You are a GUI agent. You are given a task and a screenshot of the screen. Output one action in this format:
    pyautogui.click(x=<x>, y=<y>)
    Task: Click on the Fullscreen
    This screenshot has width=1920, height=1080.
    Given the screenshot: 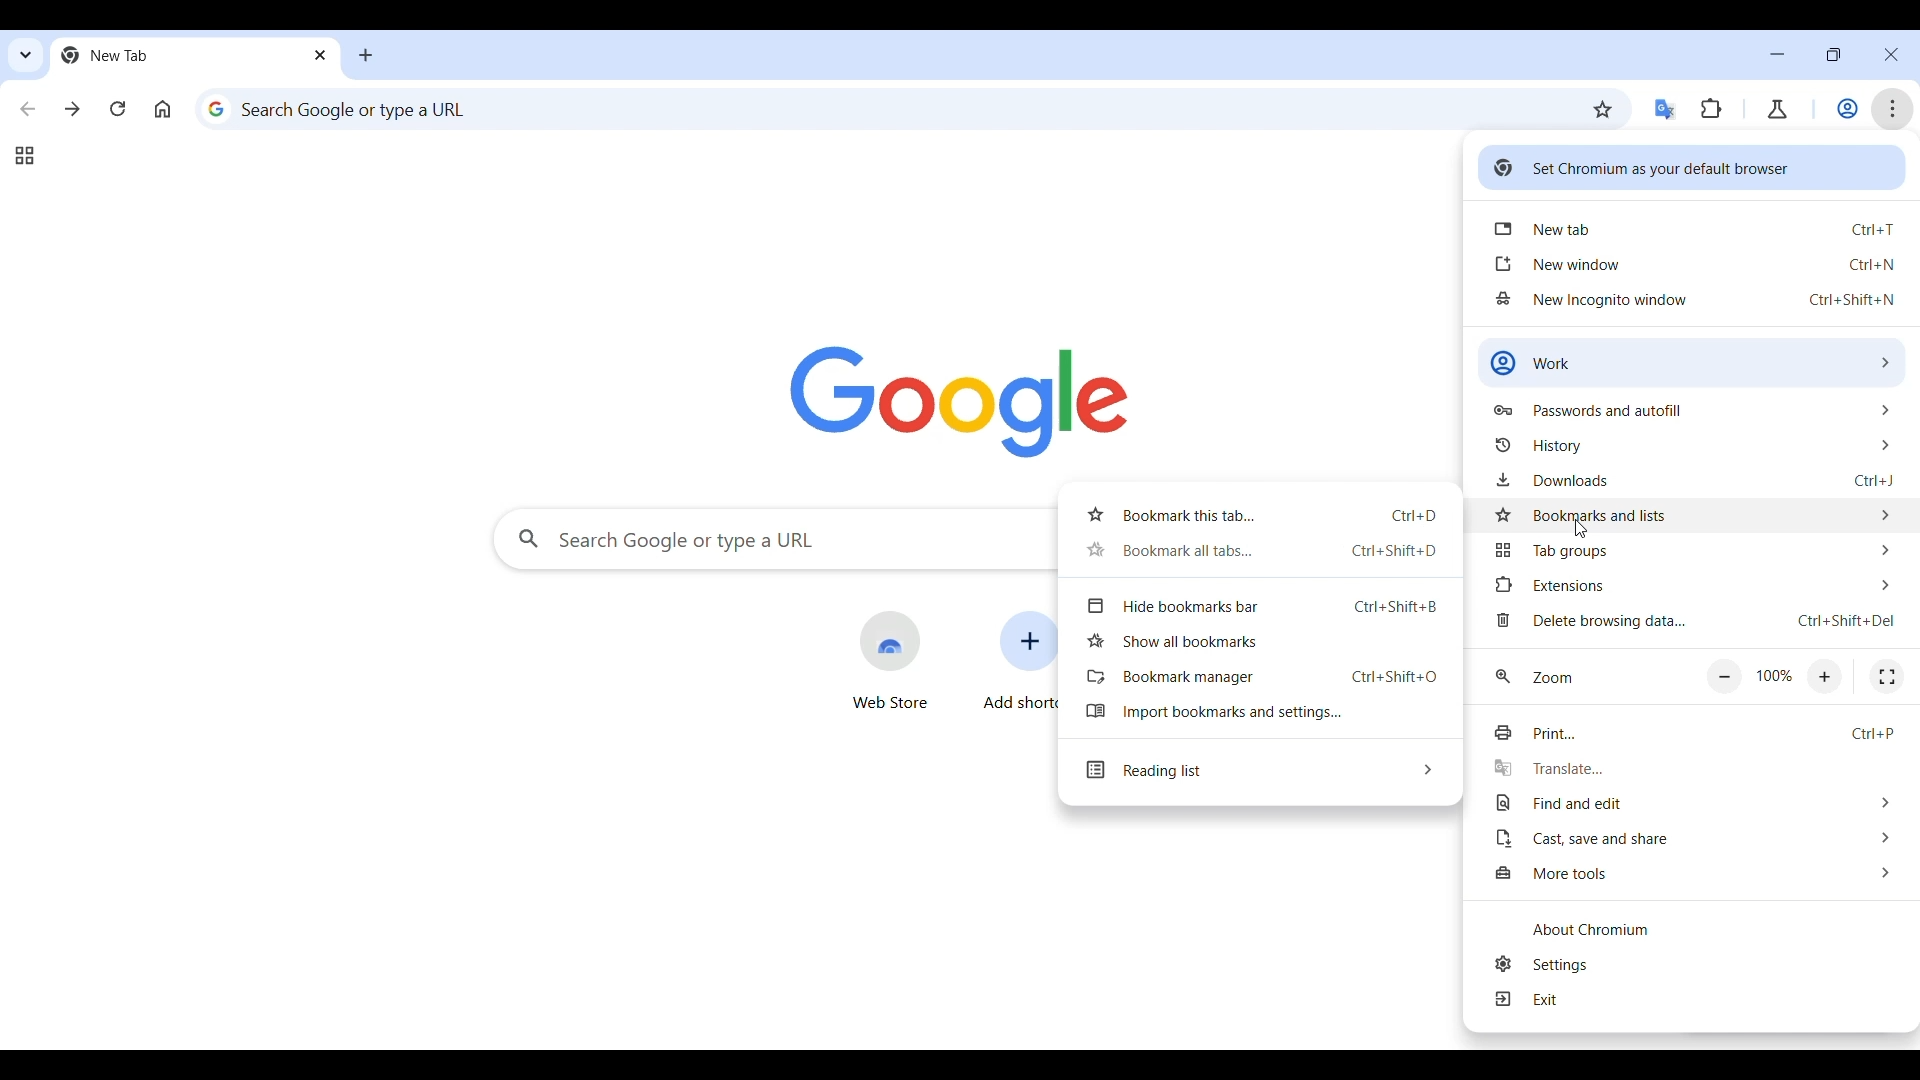 What is the action you would take?
    pyautogui.click(x=1887, y=677)
    